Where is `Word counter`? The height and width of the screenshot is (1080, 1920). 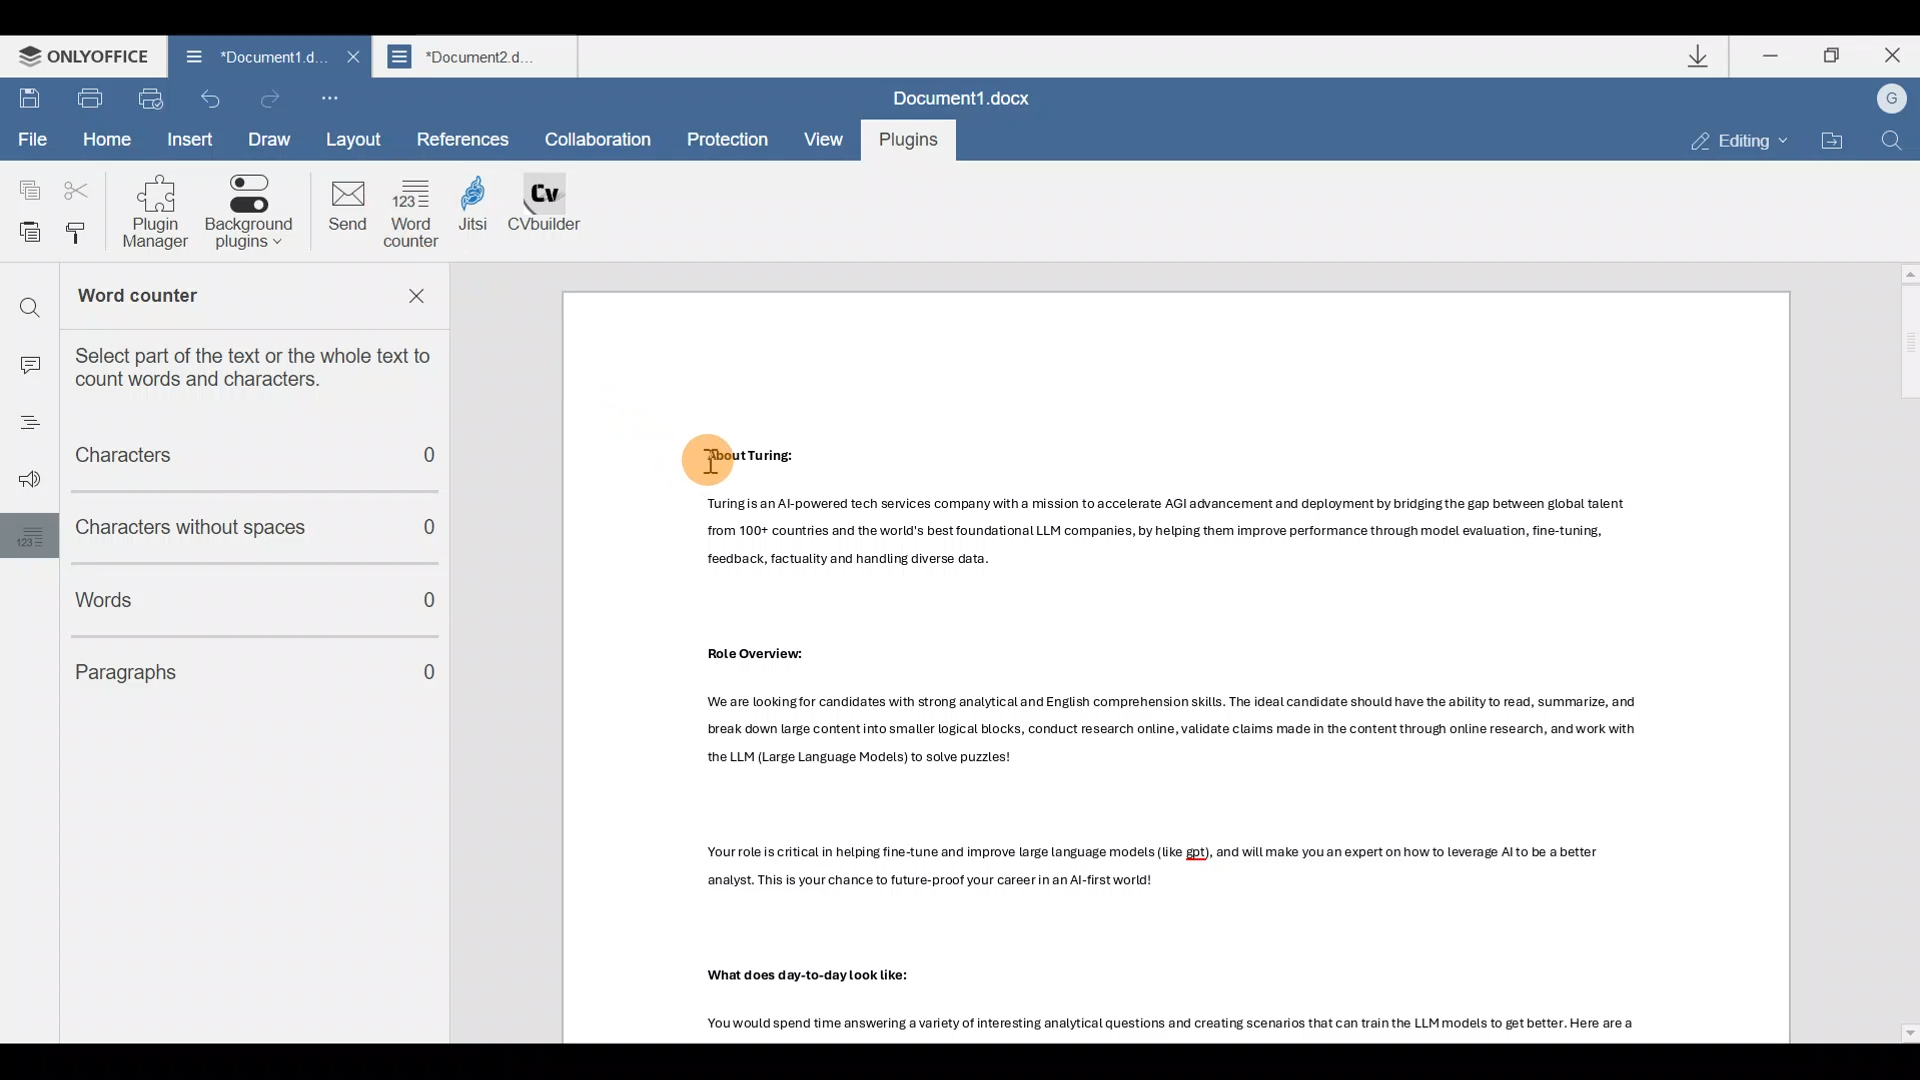
Word counter is located at coordinates (198, 298).